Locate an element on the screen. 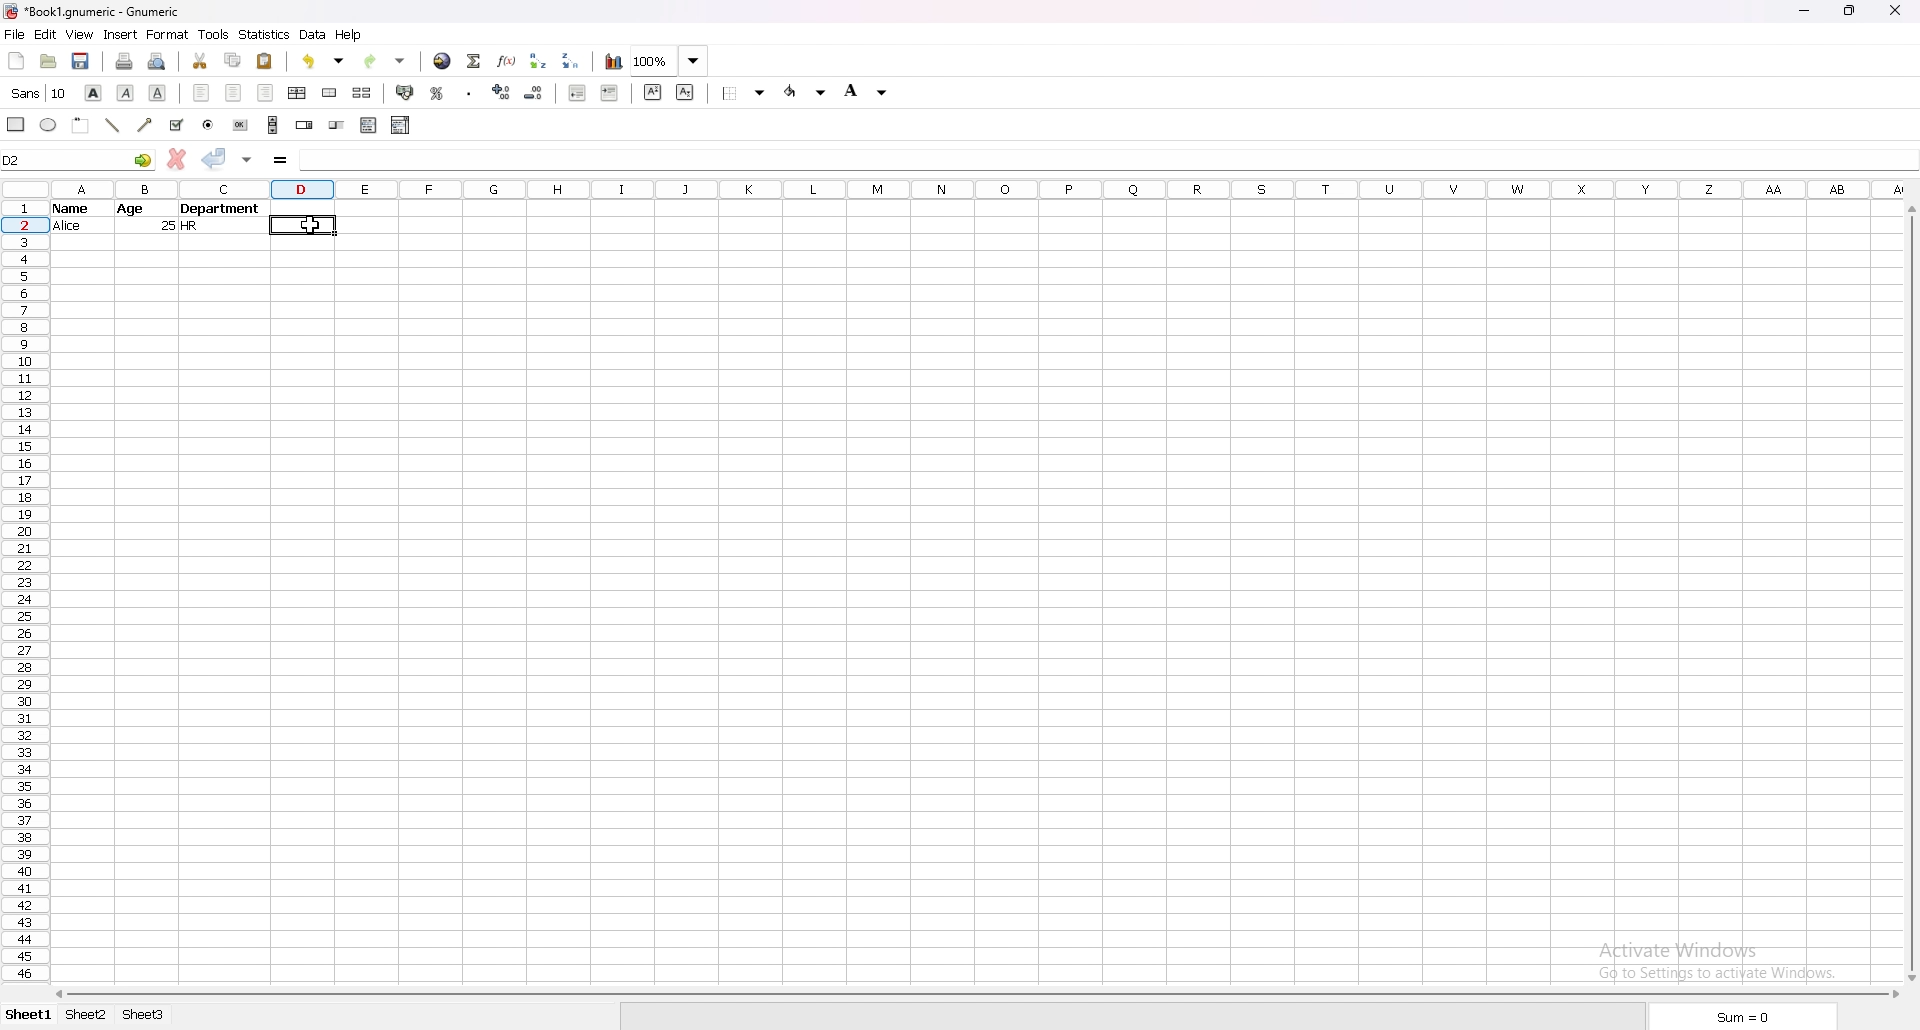 The height and width of the screenshot is (1030, 1920). selected cell is located at coordinates (306, 226).